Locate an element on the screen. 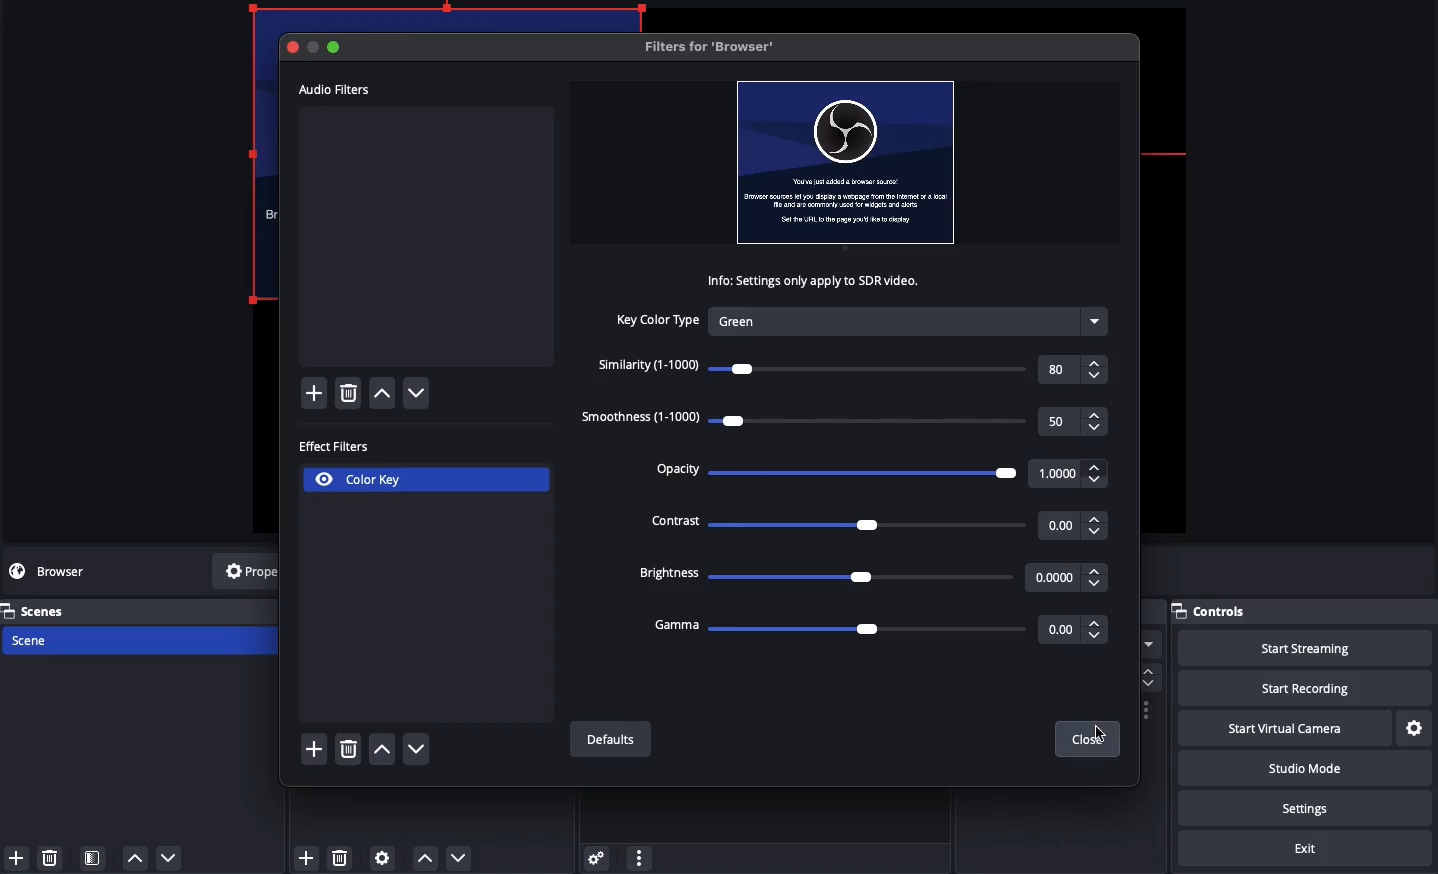  up is located at coordinates (384, 748).